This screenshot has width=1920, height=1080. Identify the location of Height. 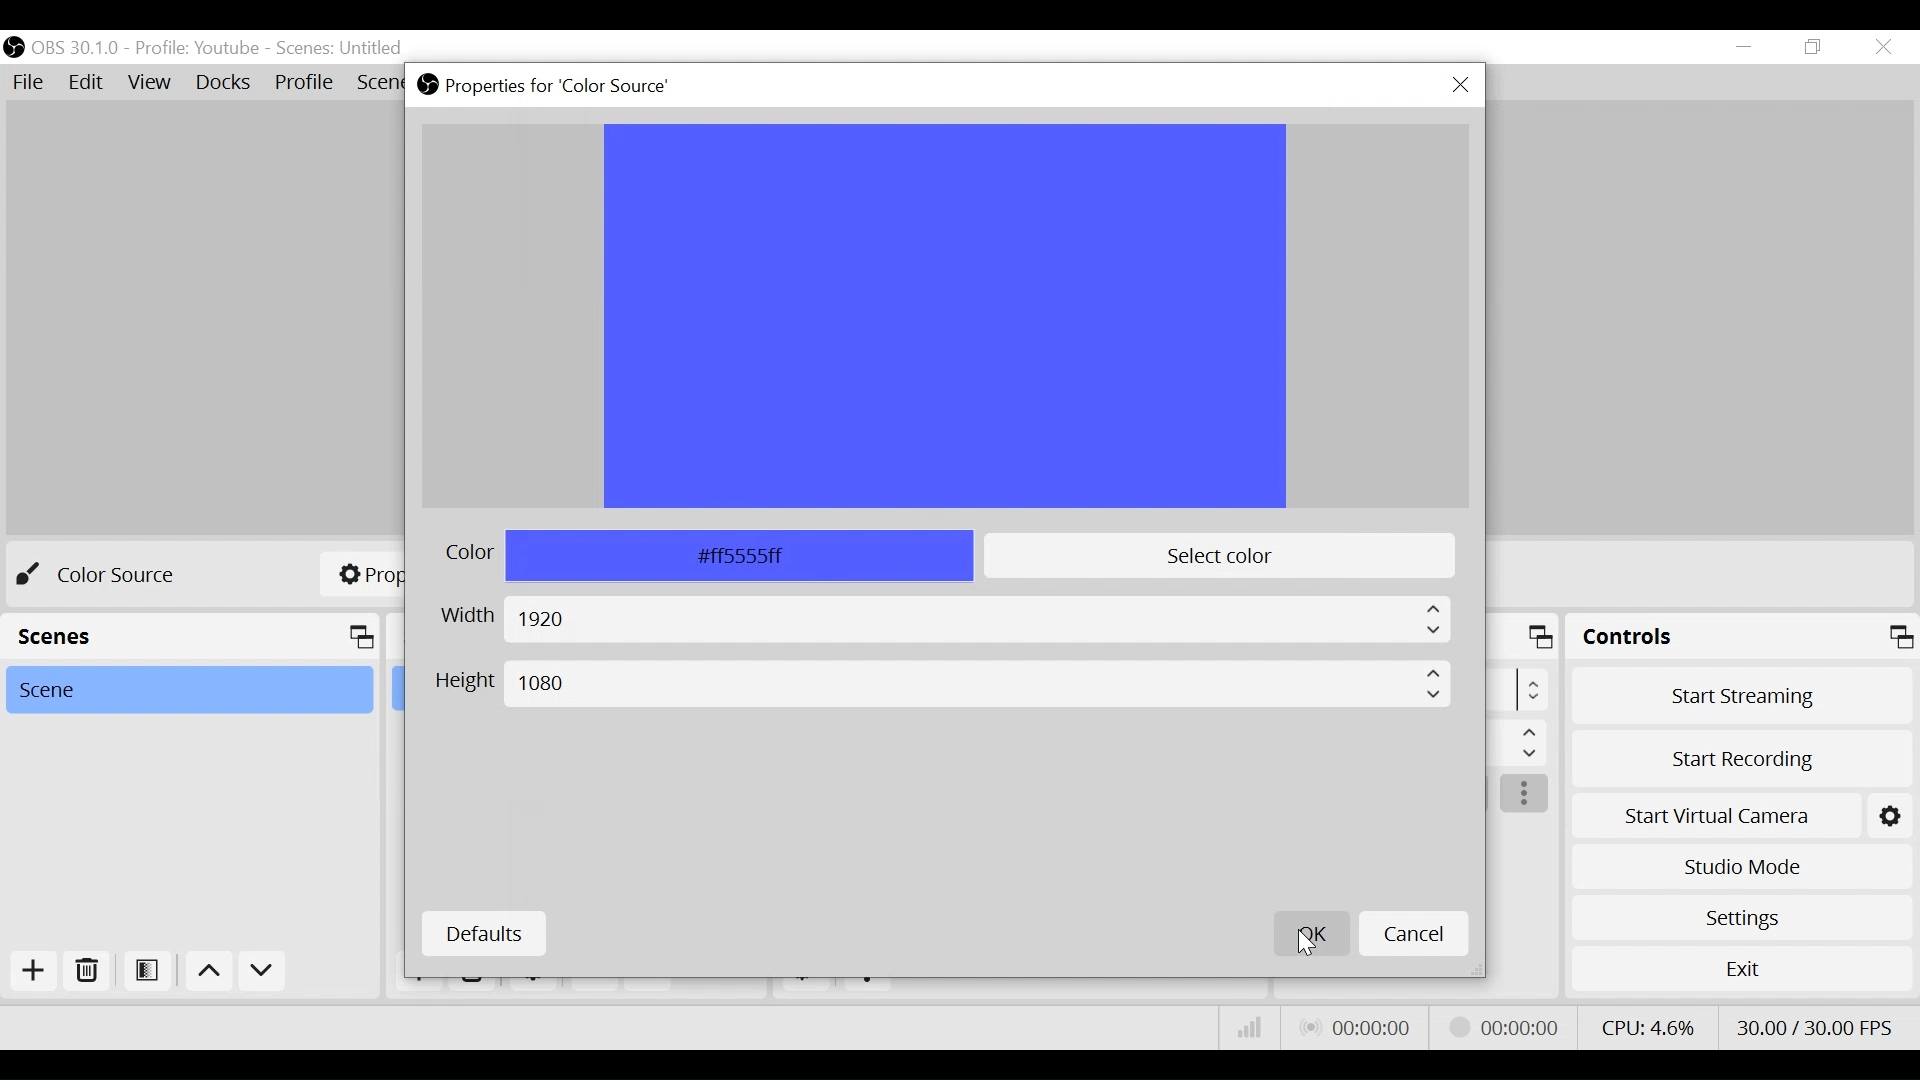
(944, 684).